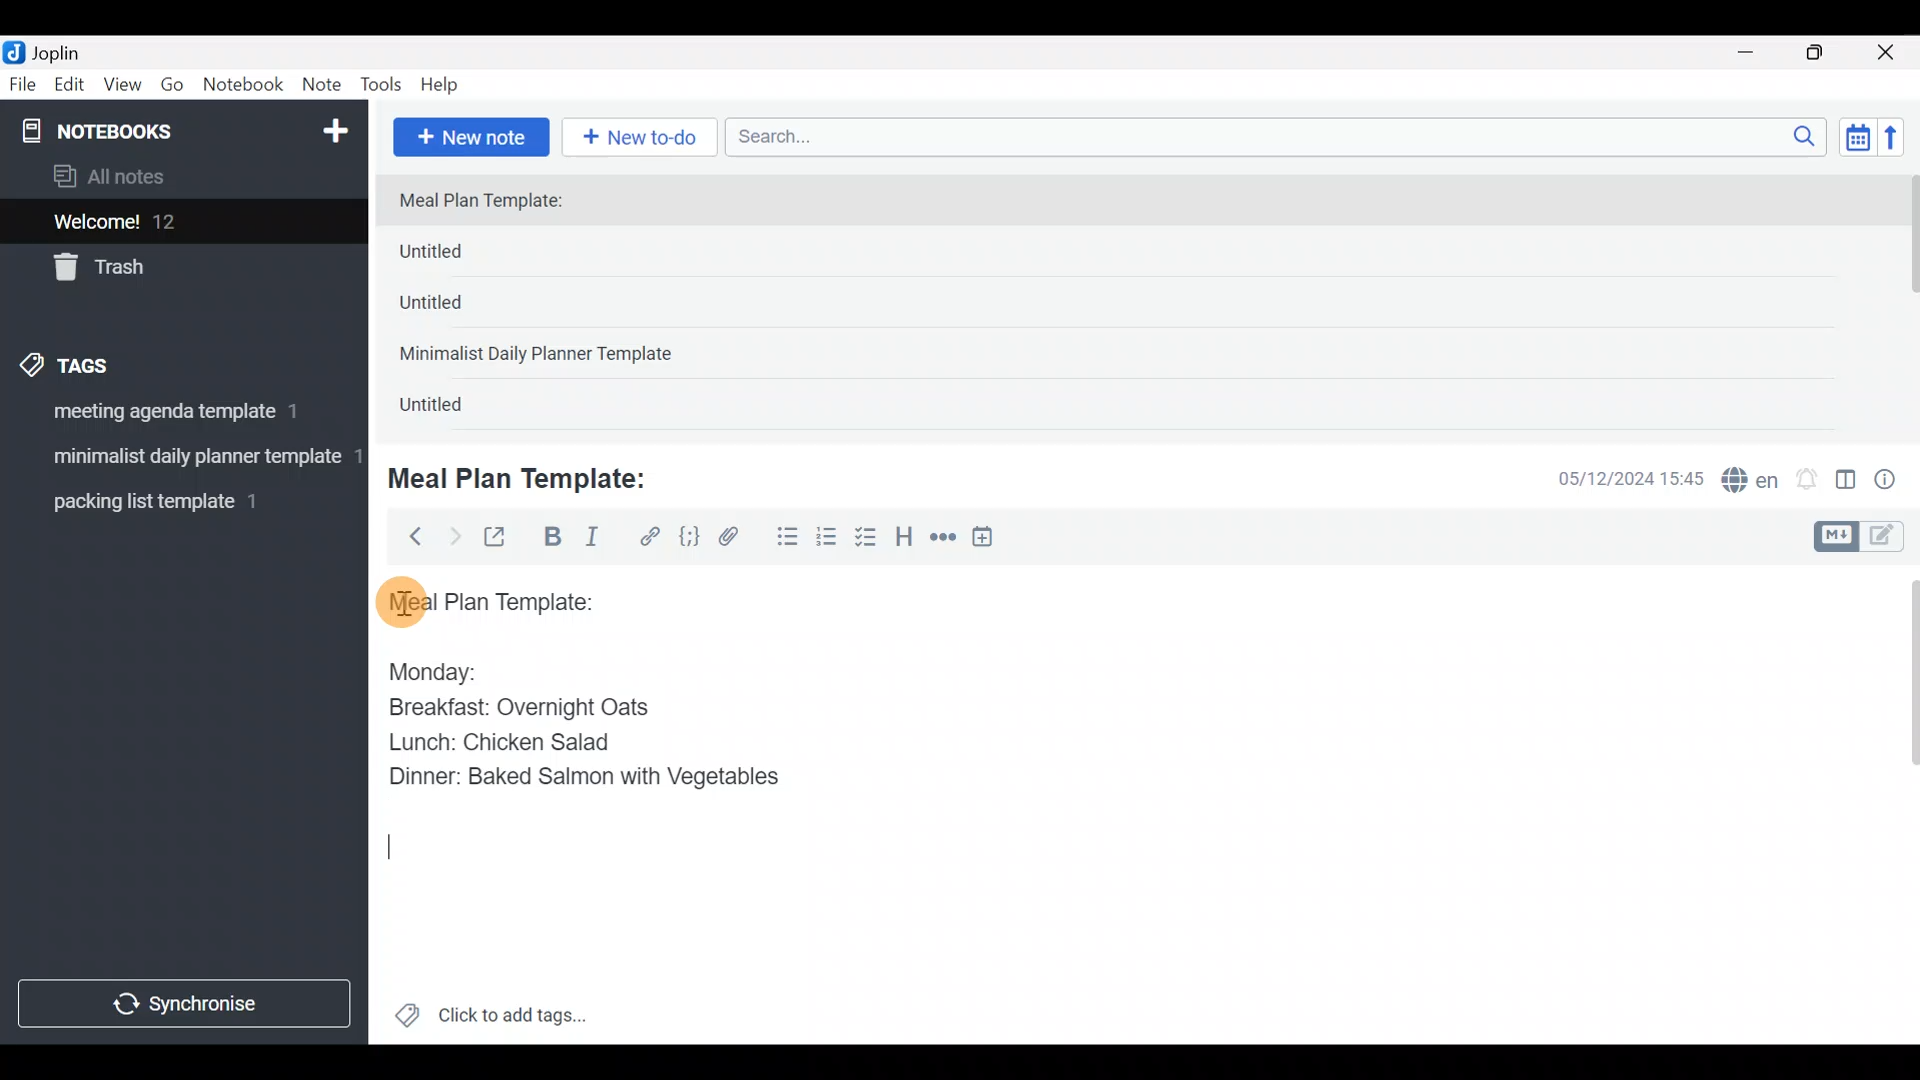  Describe the element at coordinates (178, 417) in the screenshot. I see `Tag 1` at that location.